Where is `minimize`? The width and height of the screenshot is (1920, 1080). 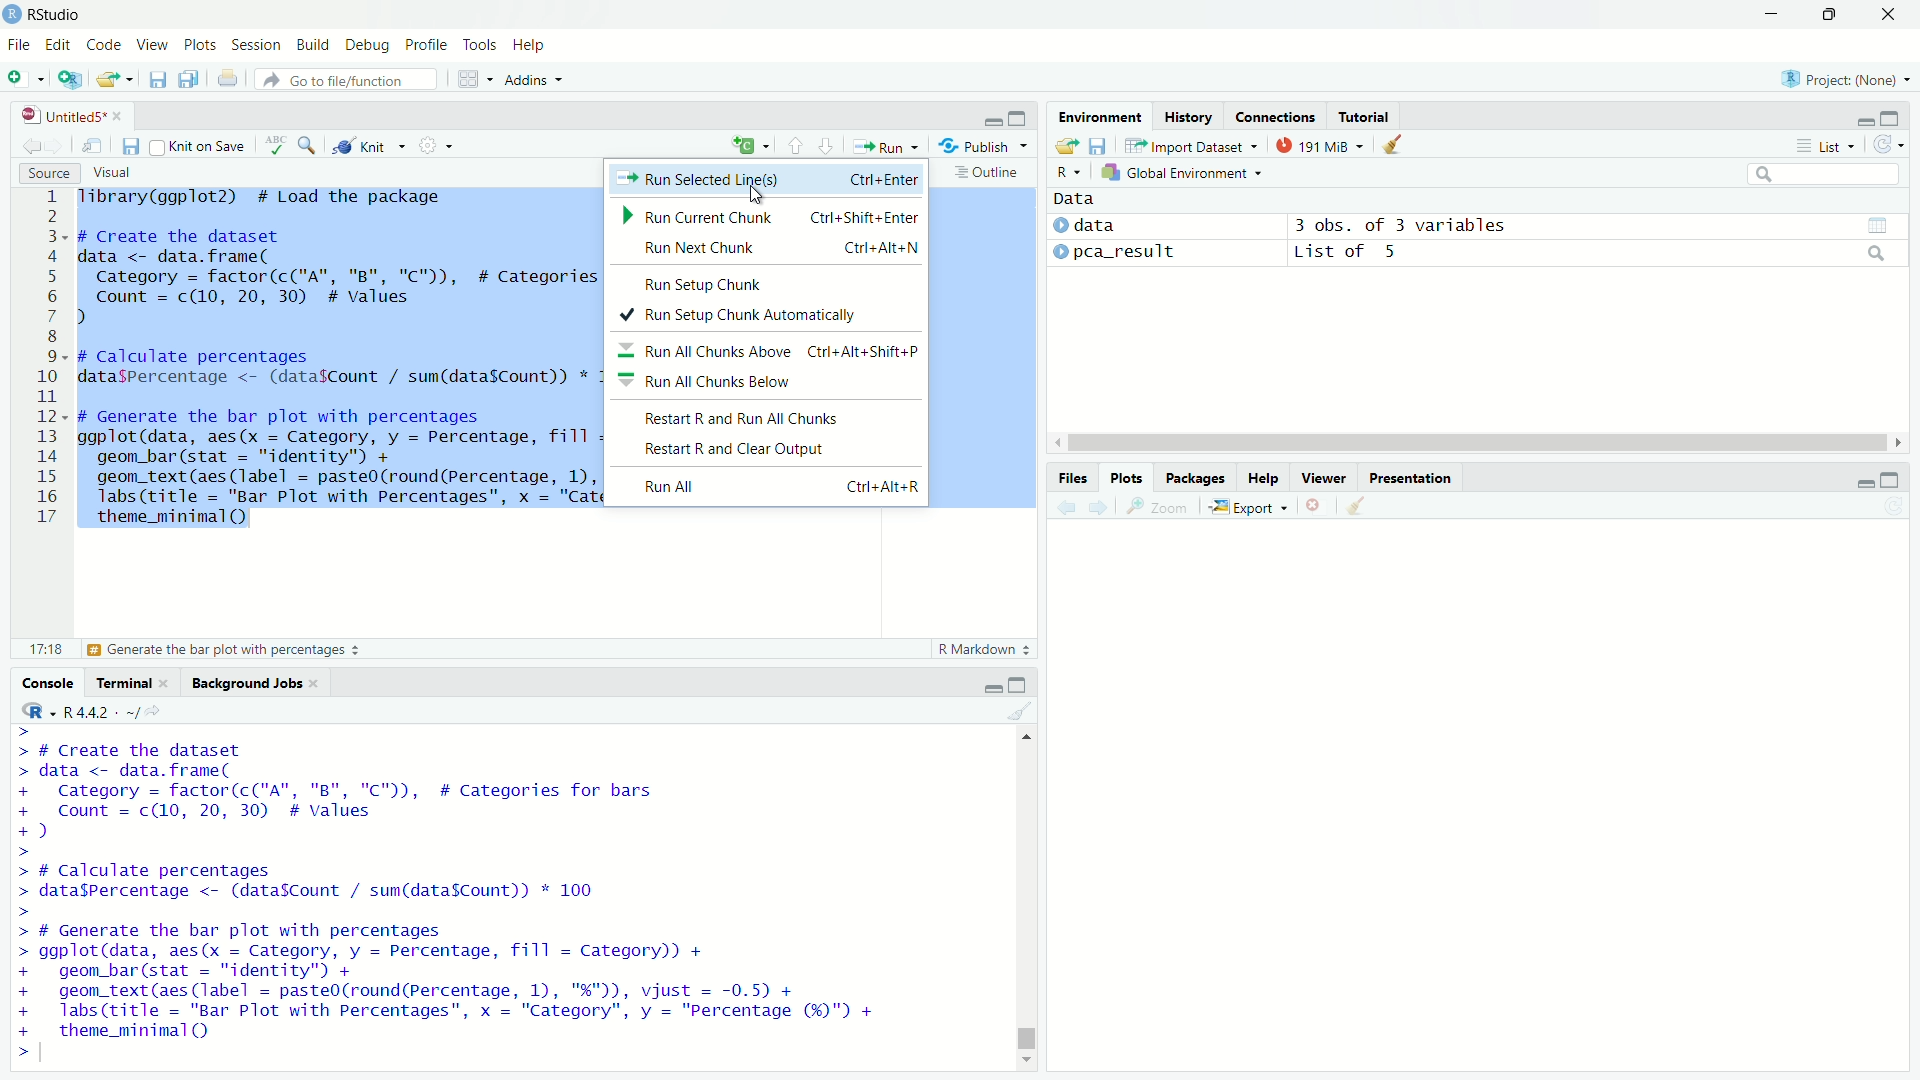
minimize is located at coordinates (1864, 117).